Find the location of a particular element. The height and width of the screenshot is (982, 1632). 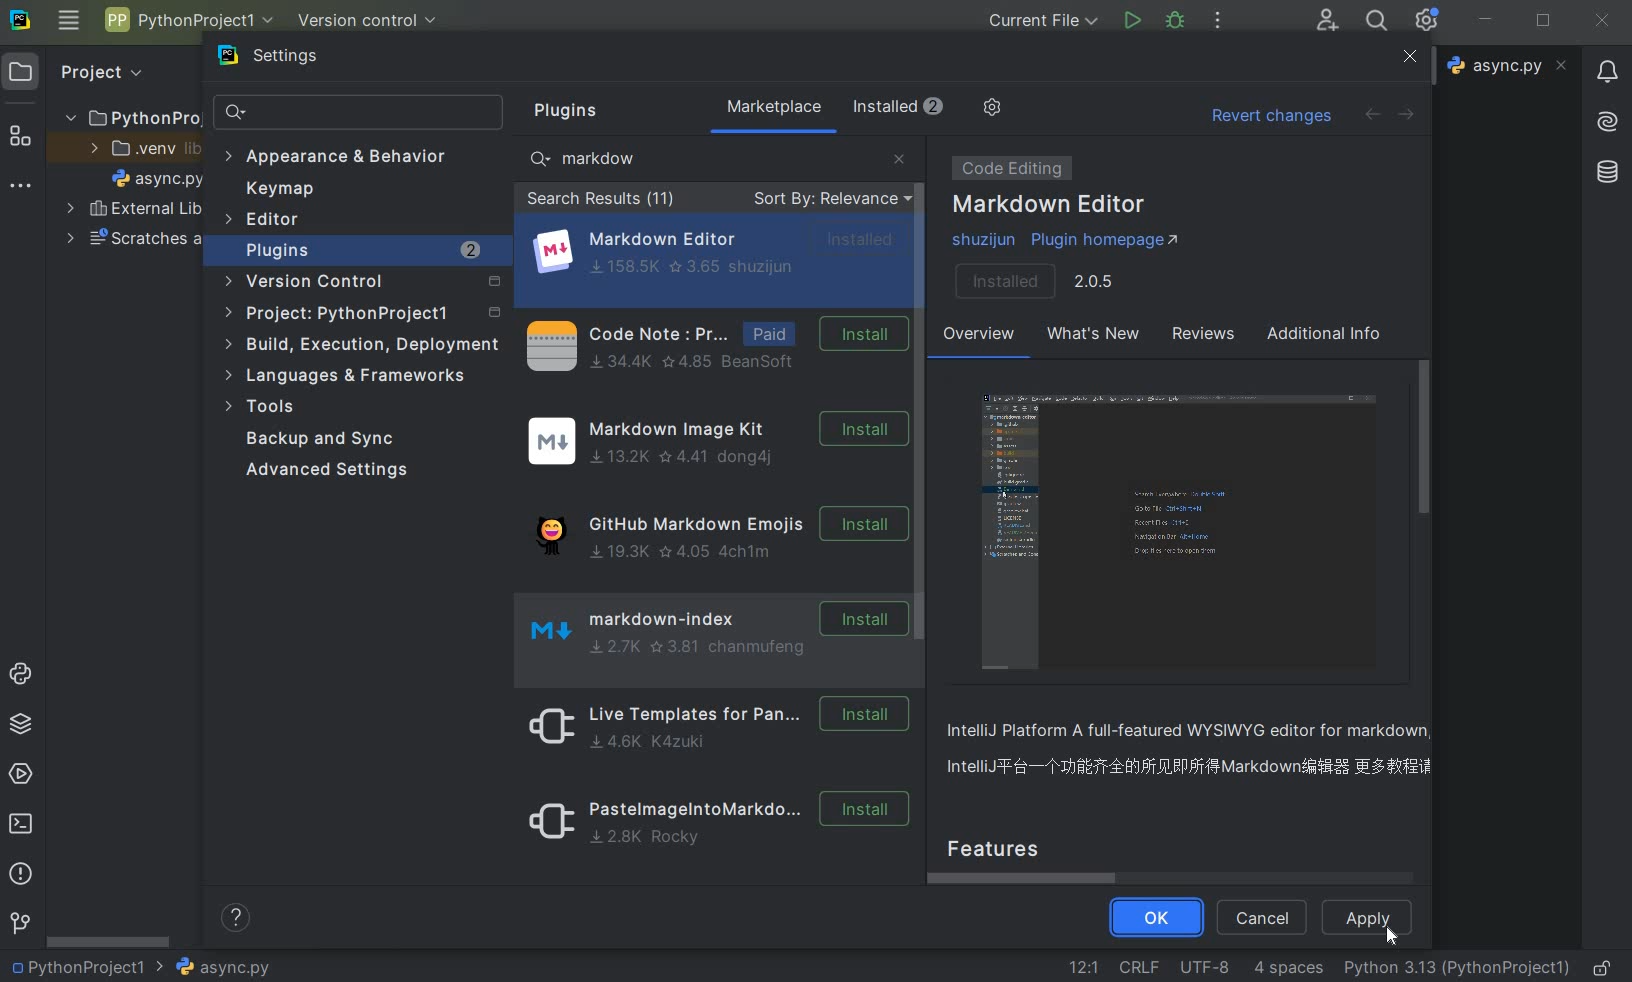

project is located at coordinates (360, 315).